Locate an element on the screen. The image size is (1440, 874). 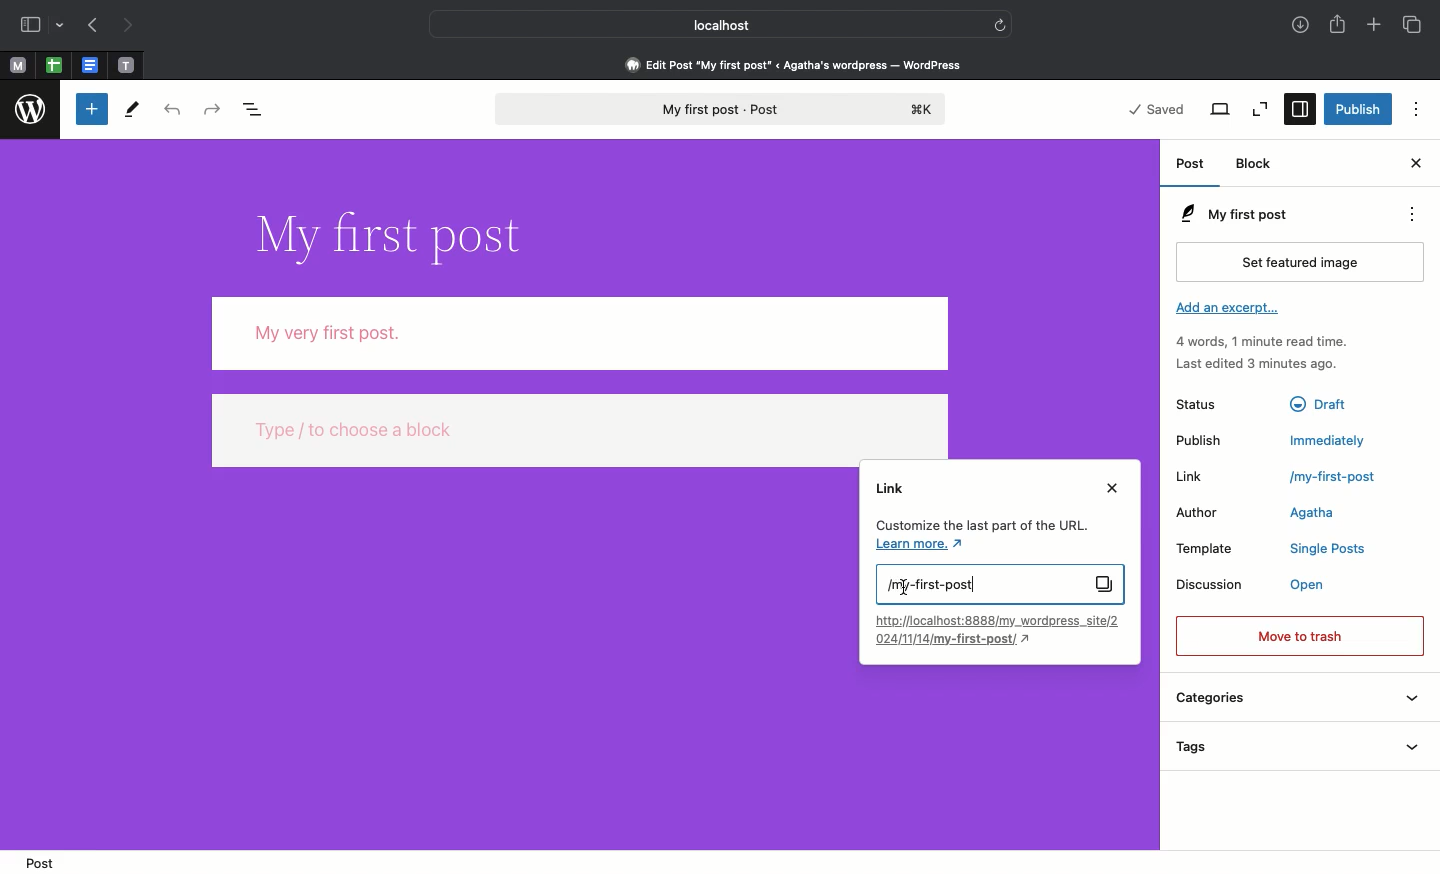
Sidebar is located at coordinates (29, 24).